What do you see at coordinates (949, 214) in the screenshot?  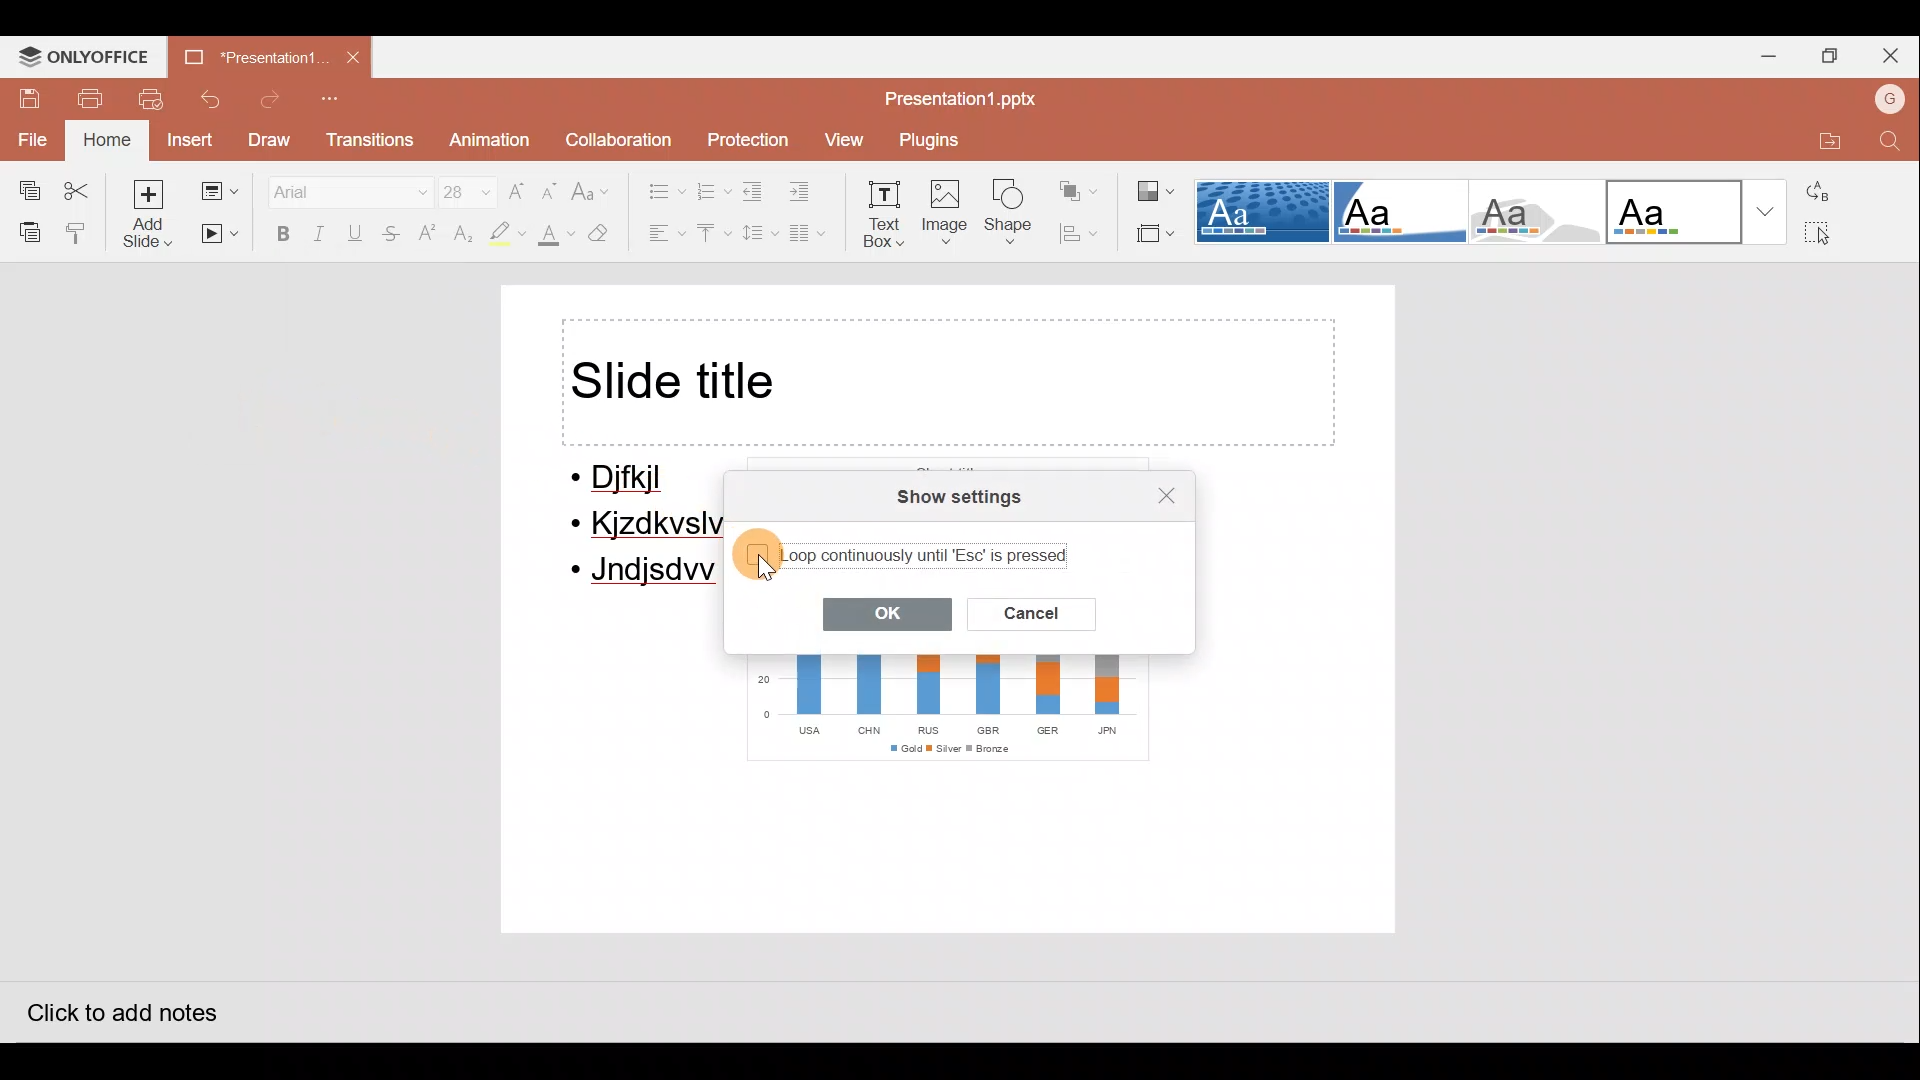 I see `Image` at bounding box center [949, 214].